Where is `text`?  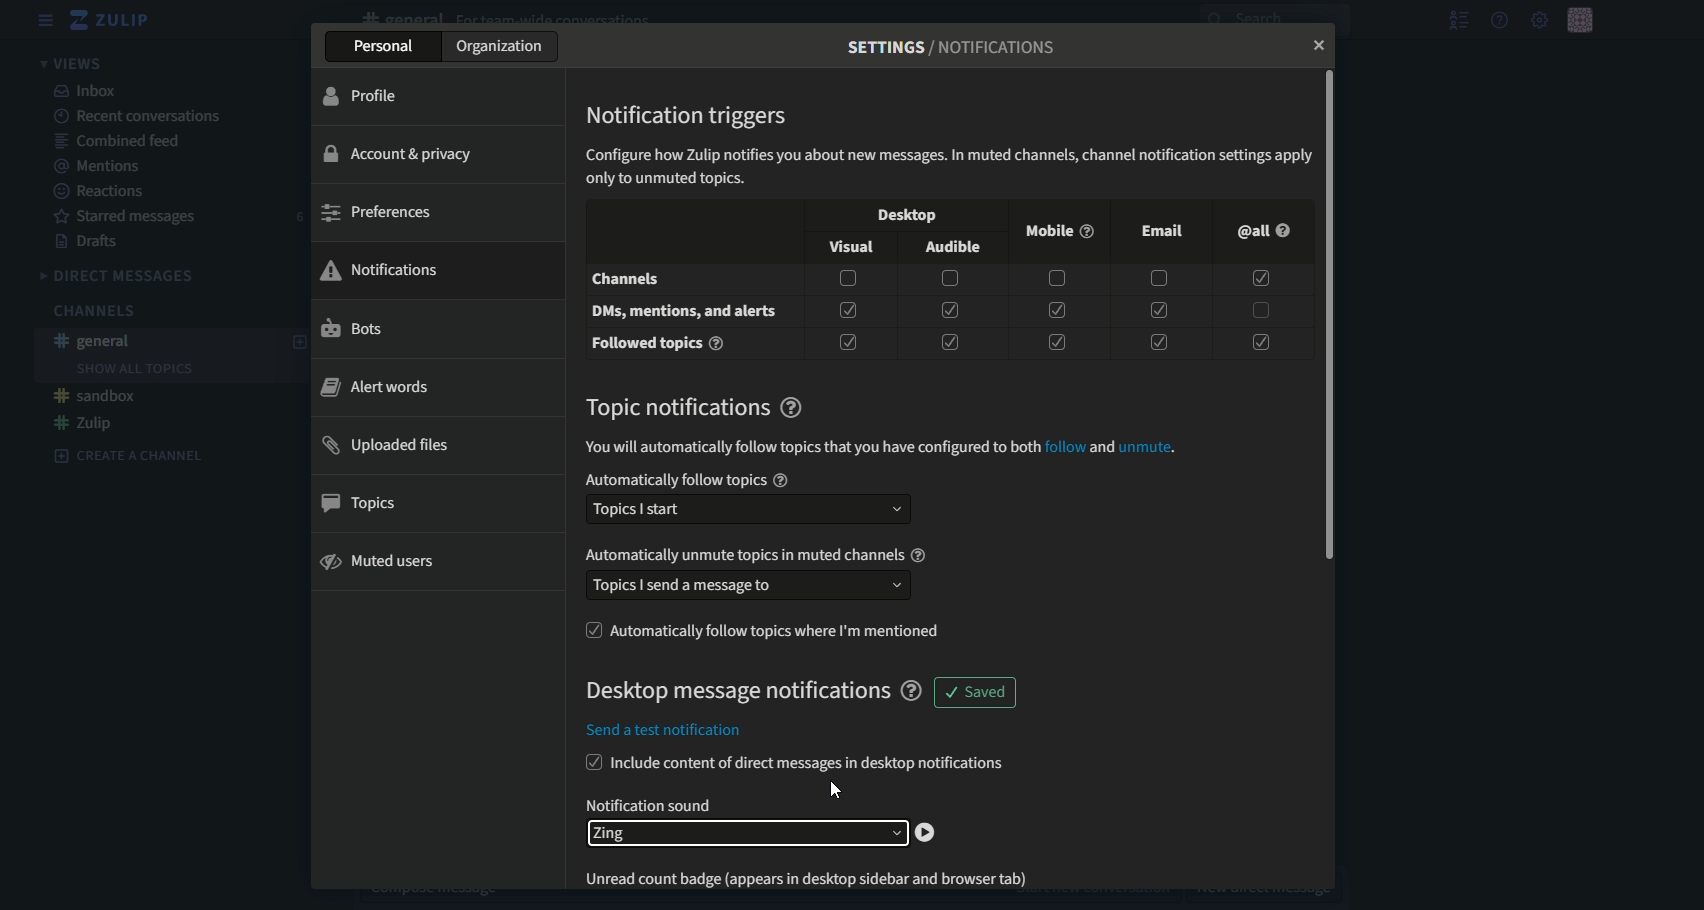 text is located at coordinates (689, 115).